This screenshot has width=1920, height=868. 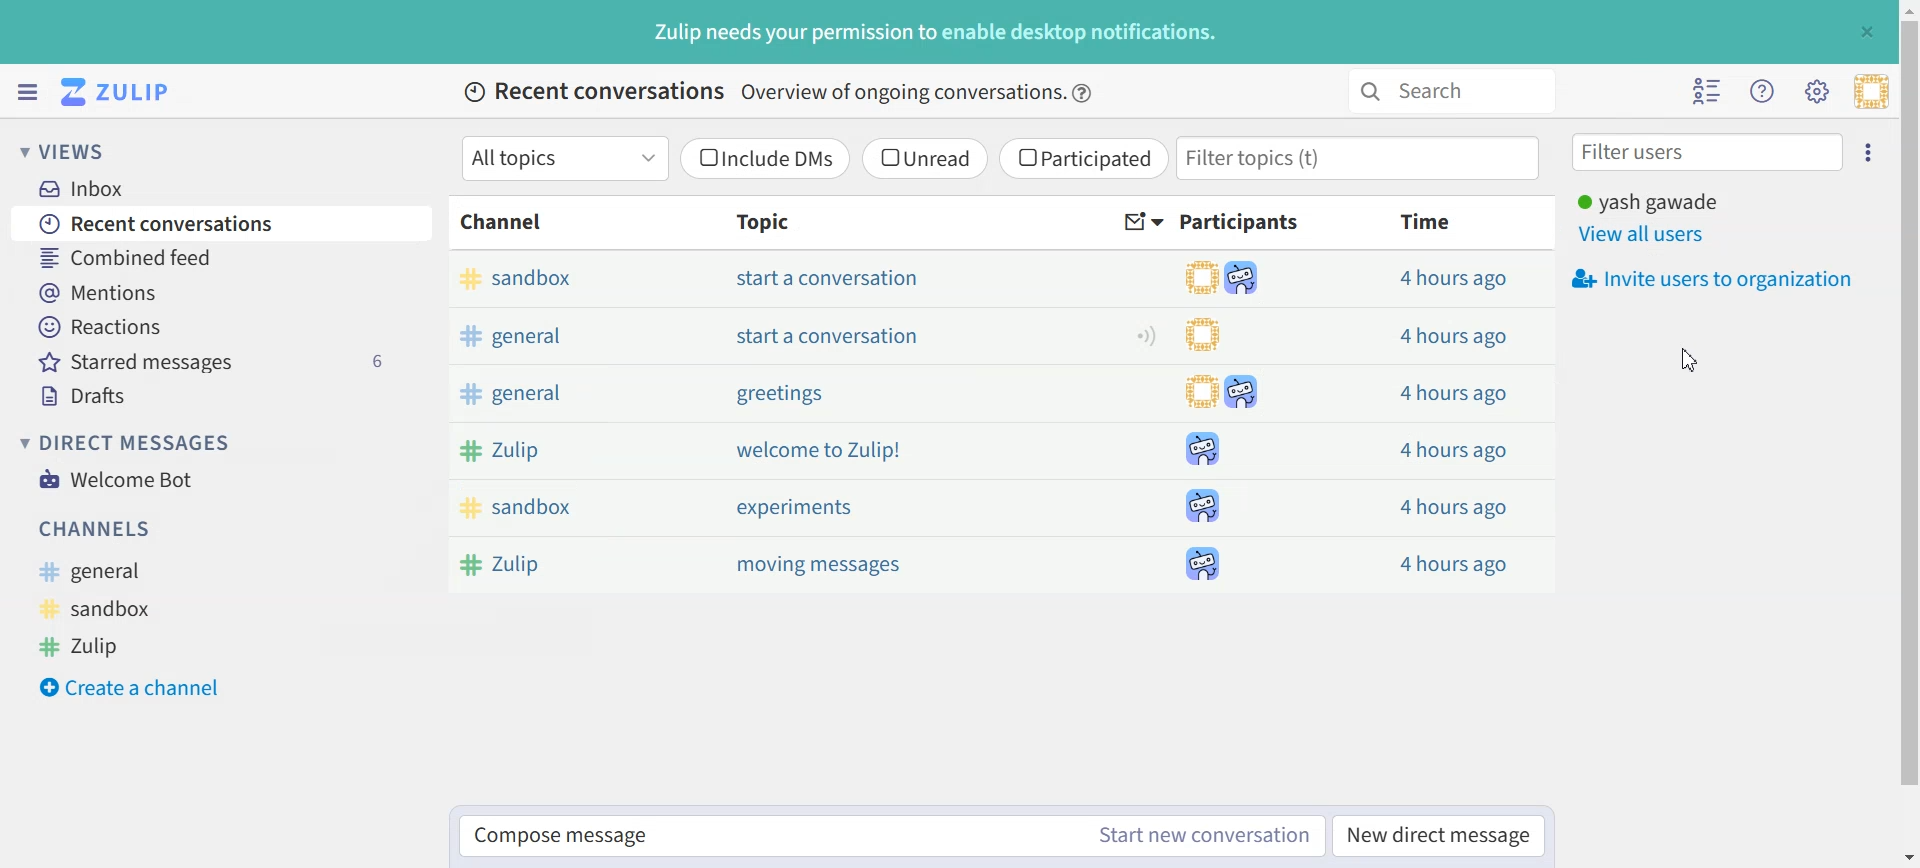 I want to click on Views, so click(x=74, y=150).